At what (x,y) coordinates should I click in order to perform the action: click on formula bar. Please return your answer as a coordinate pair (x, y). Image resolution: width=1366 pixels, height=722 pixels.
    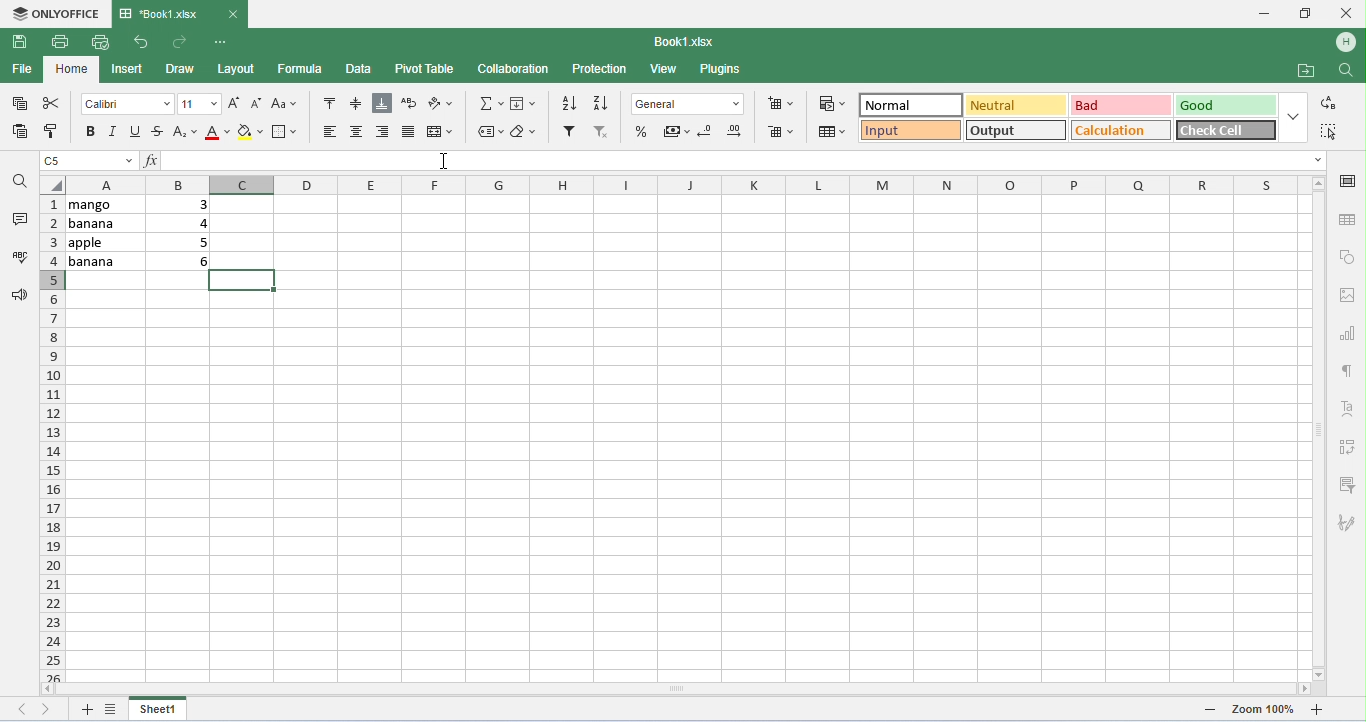
    Looking at the image, I should click on (731, 161).